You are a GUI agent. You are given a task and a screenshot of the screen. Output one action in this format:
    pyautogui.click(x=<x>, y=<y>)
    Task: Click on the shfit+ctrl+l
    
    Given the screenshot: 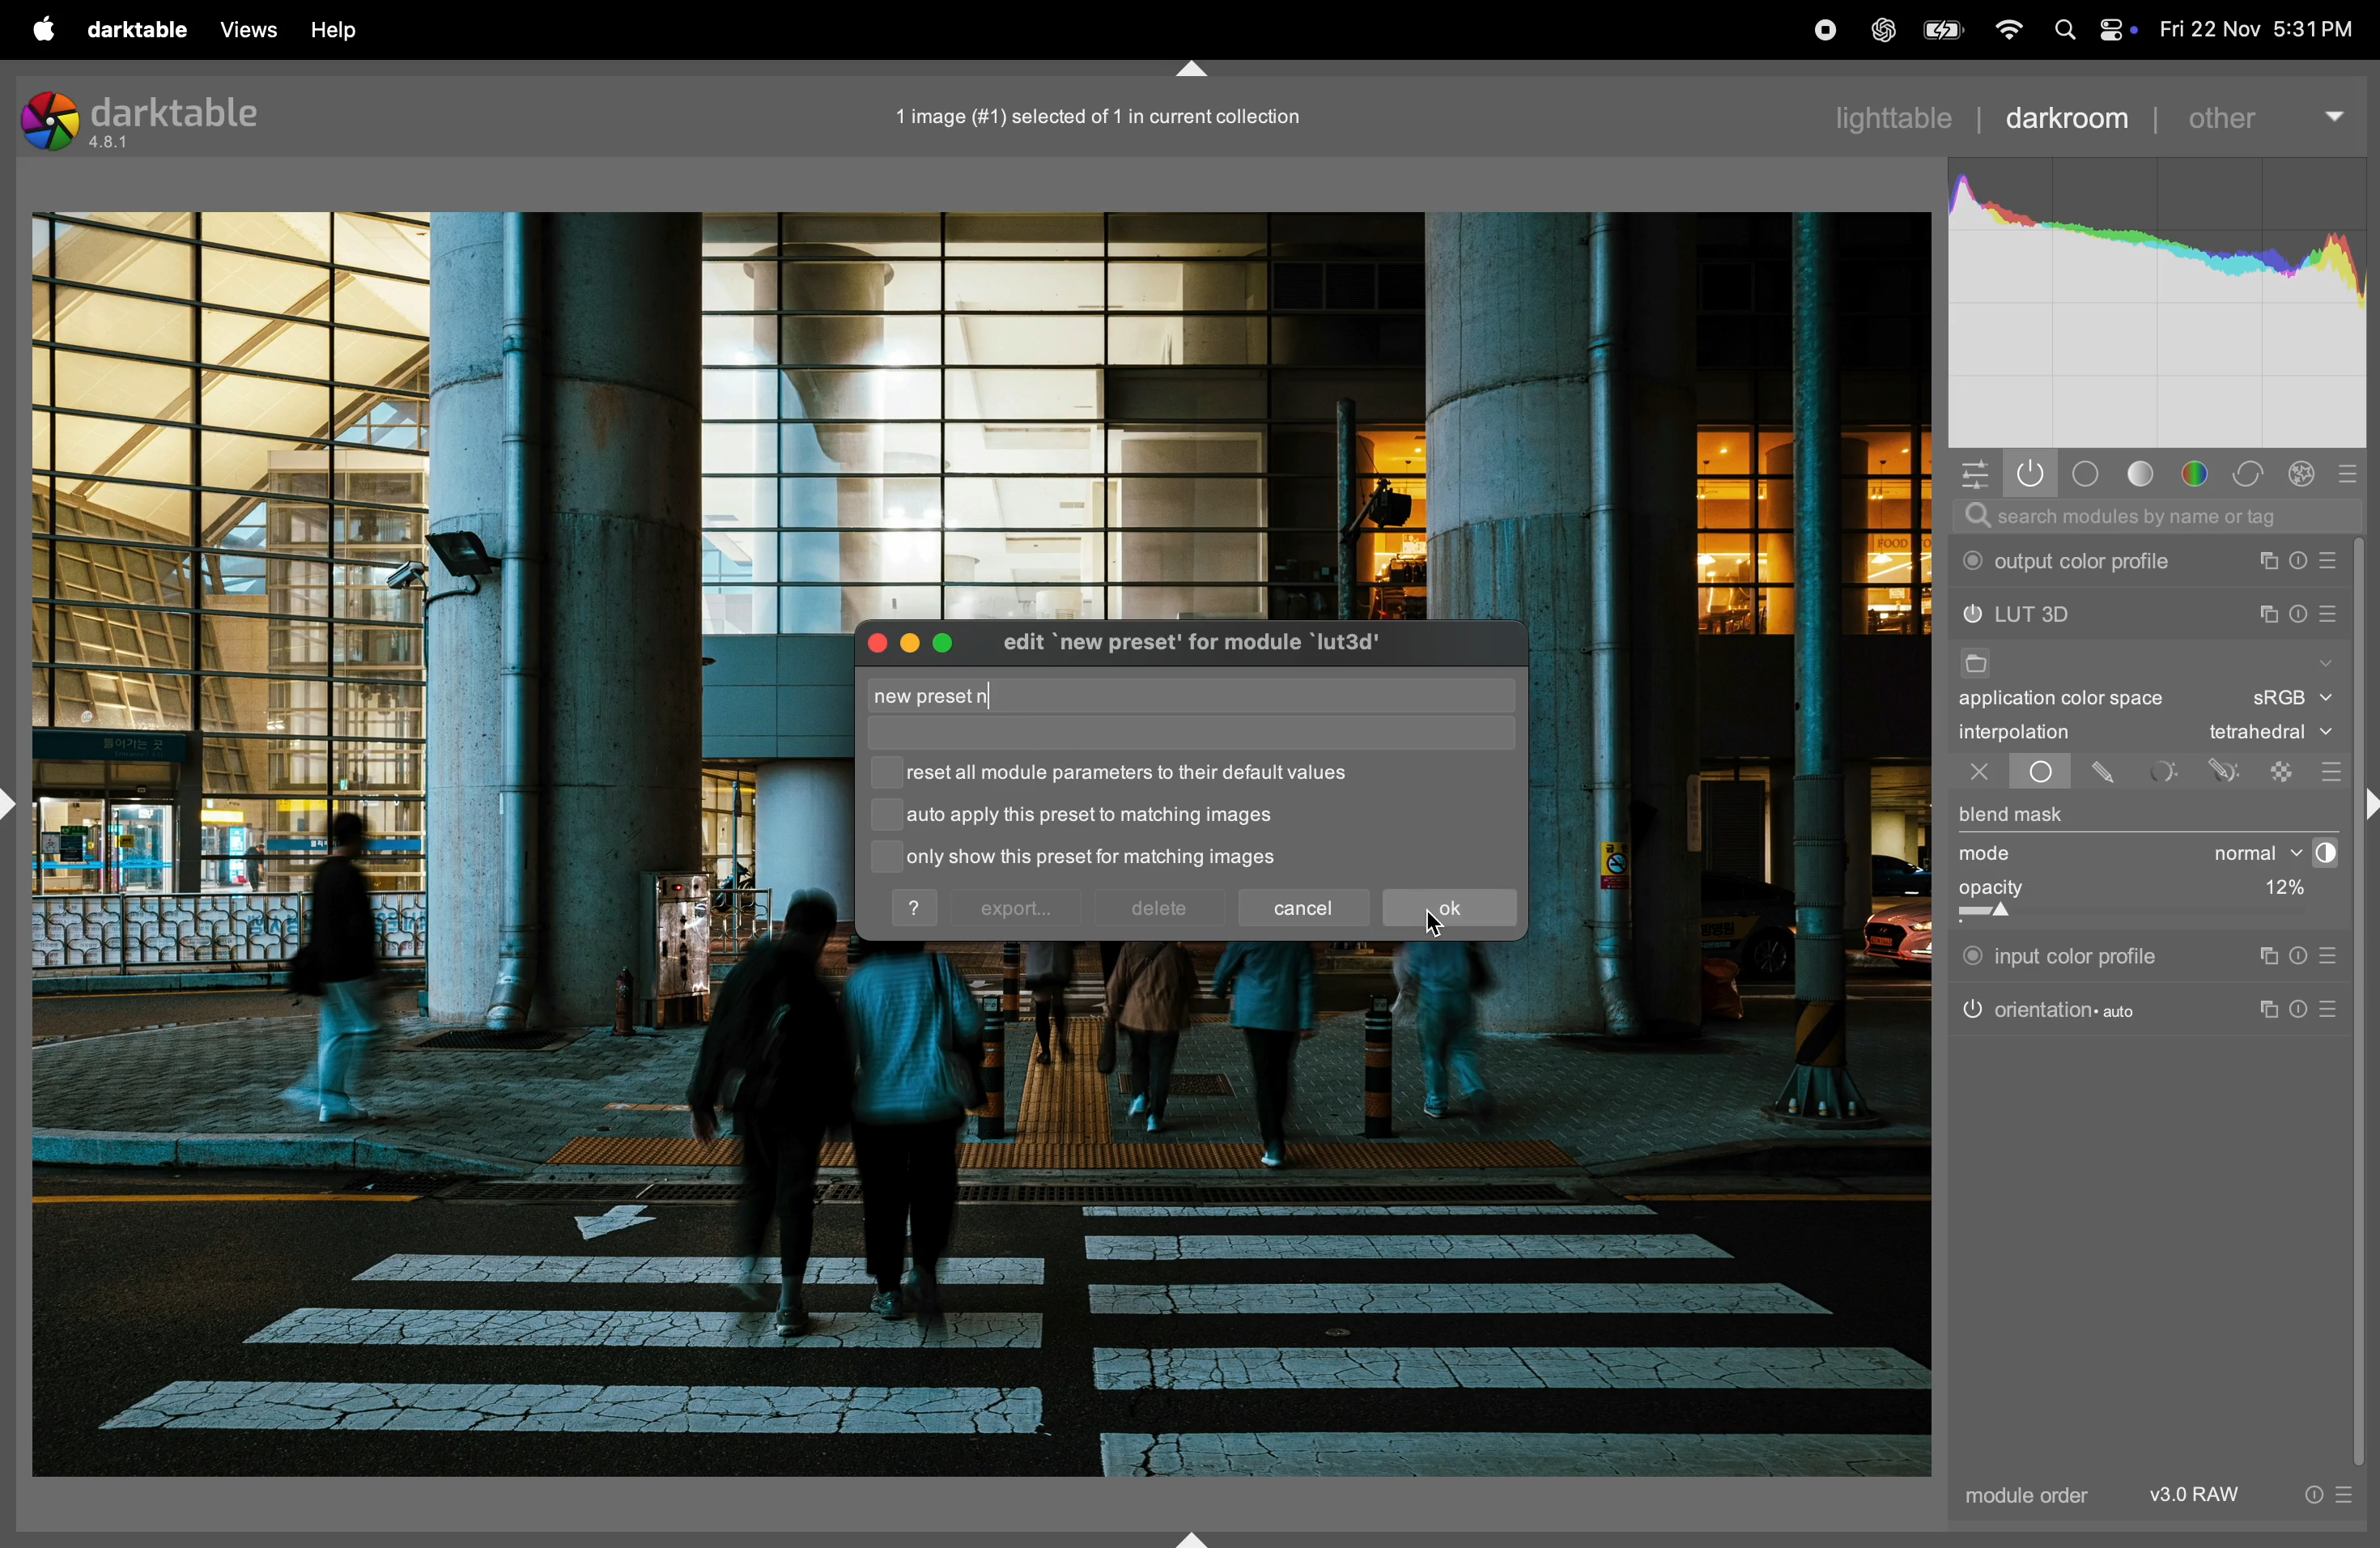 What is the action you would take?
    pyautogui.click(x=16, y=804)
    